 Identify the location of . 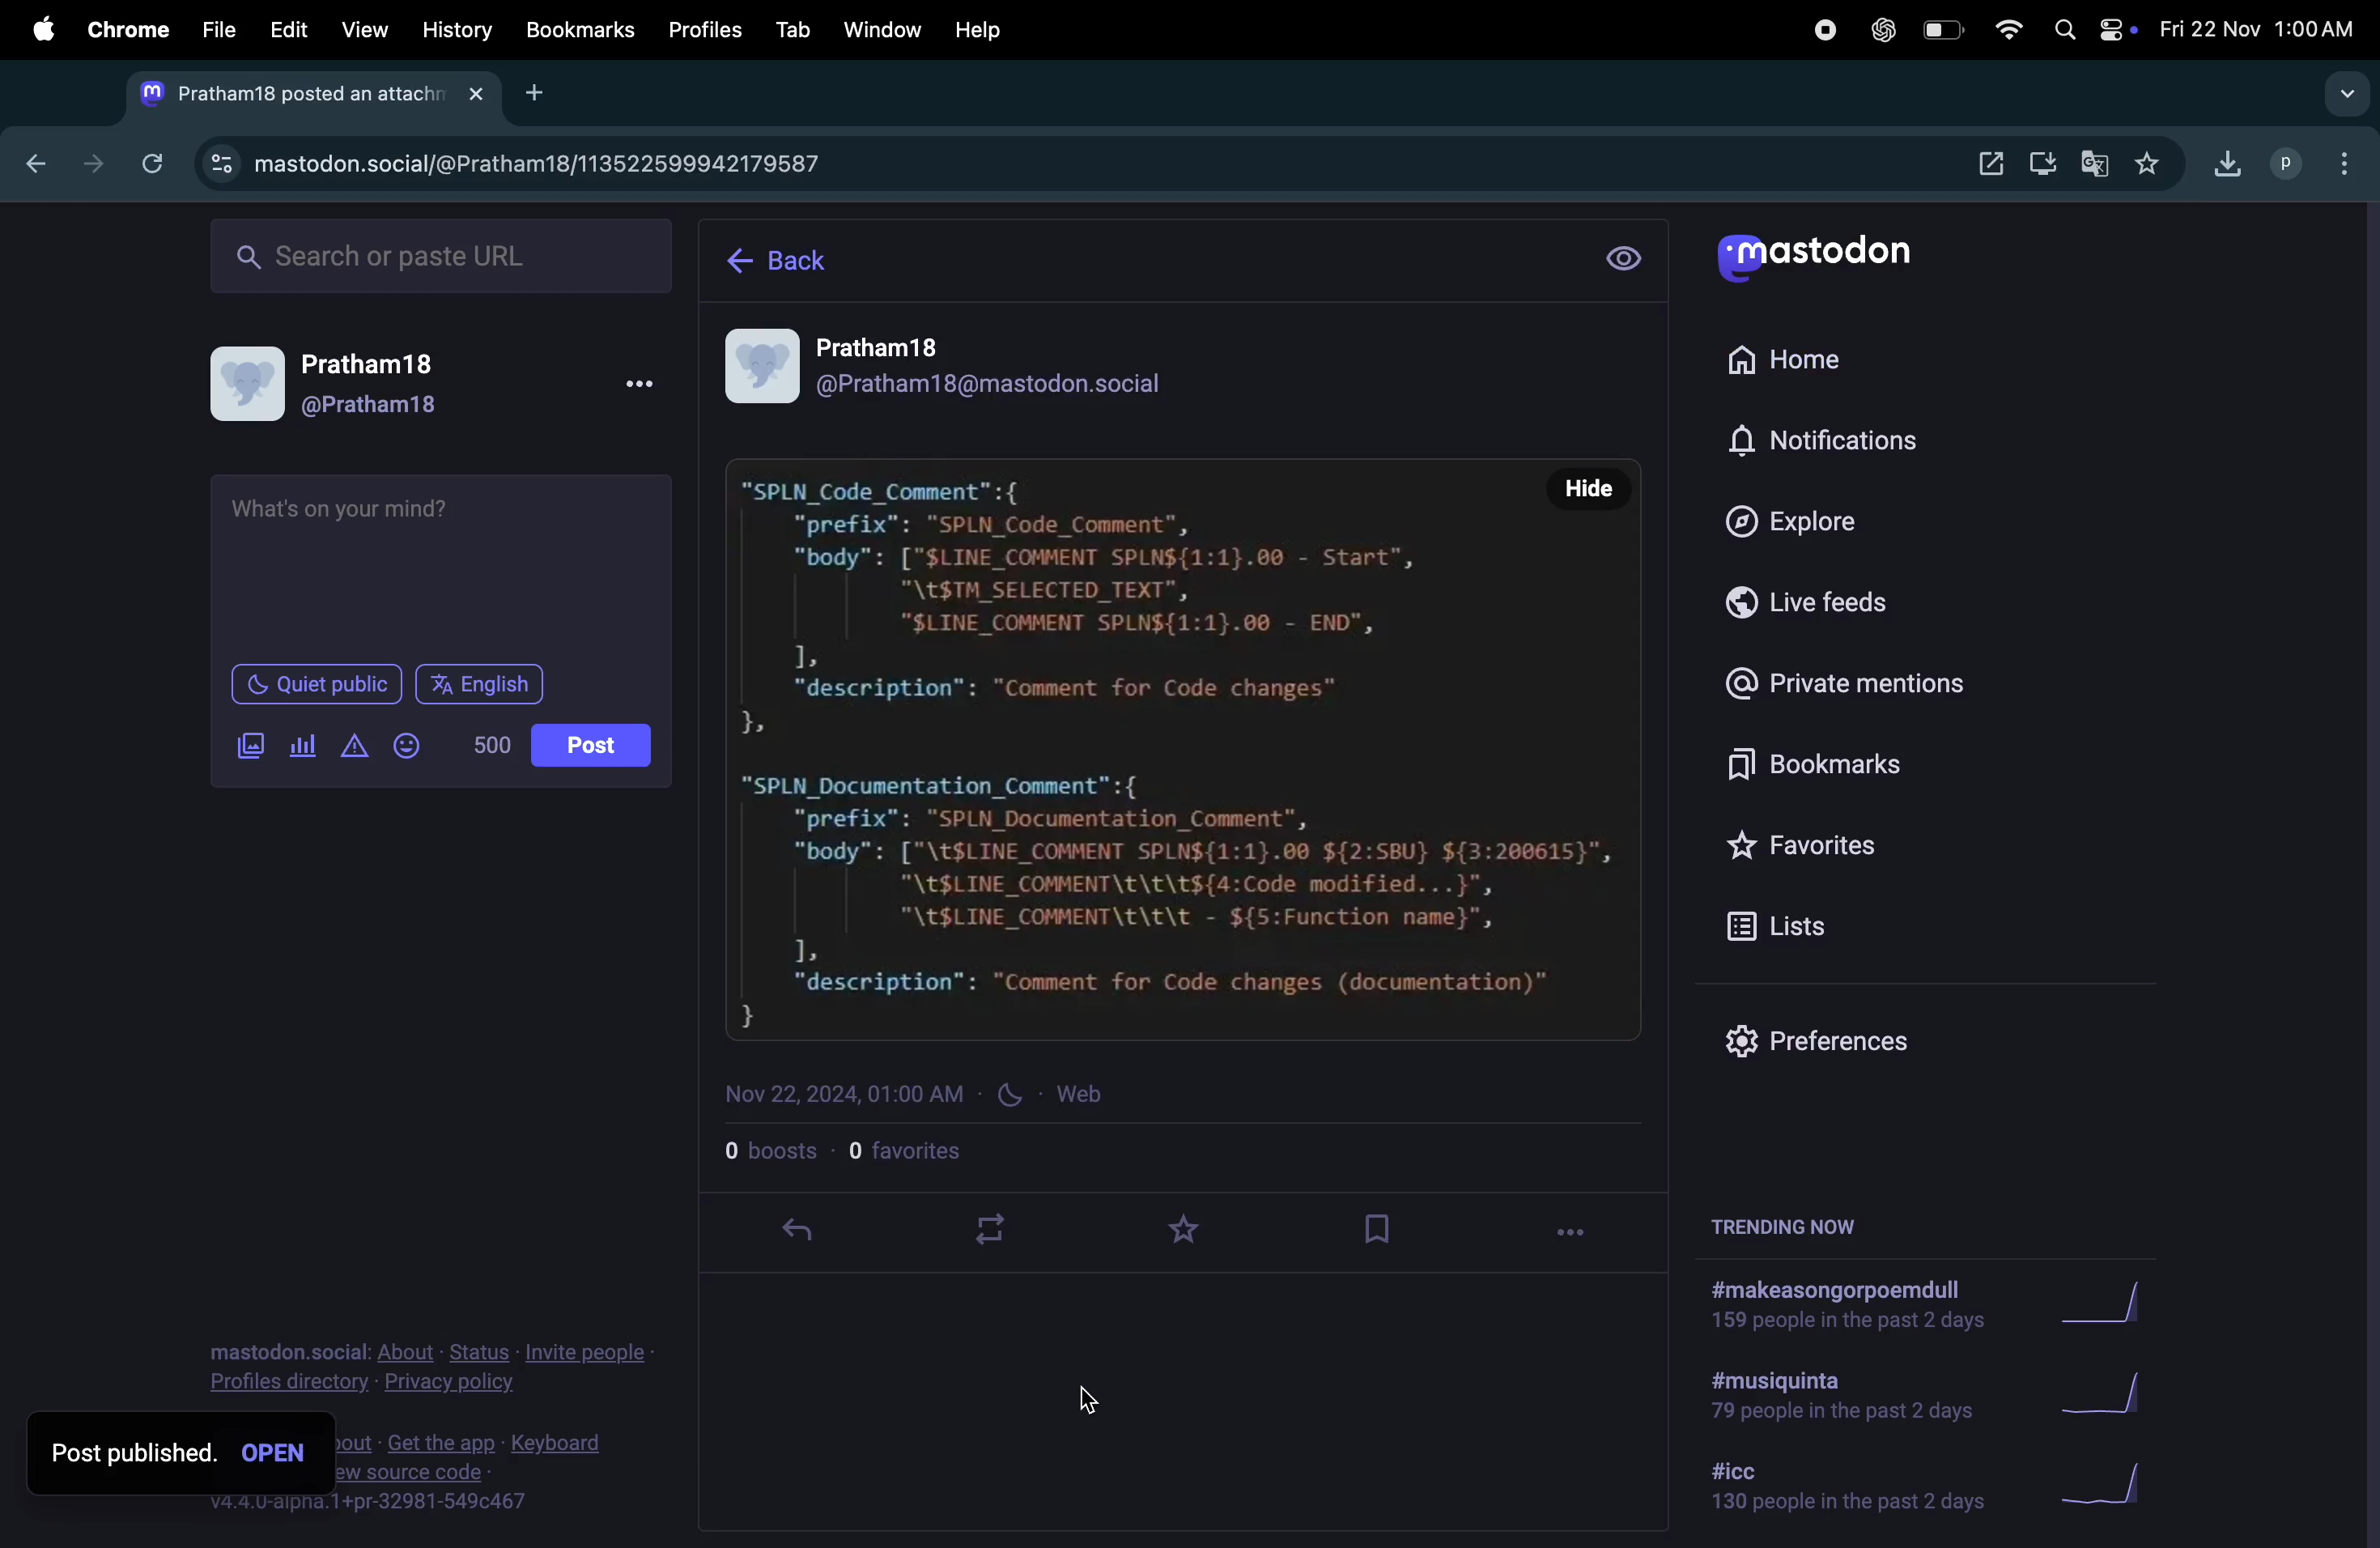
(701, 33).